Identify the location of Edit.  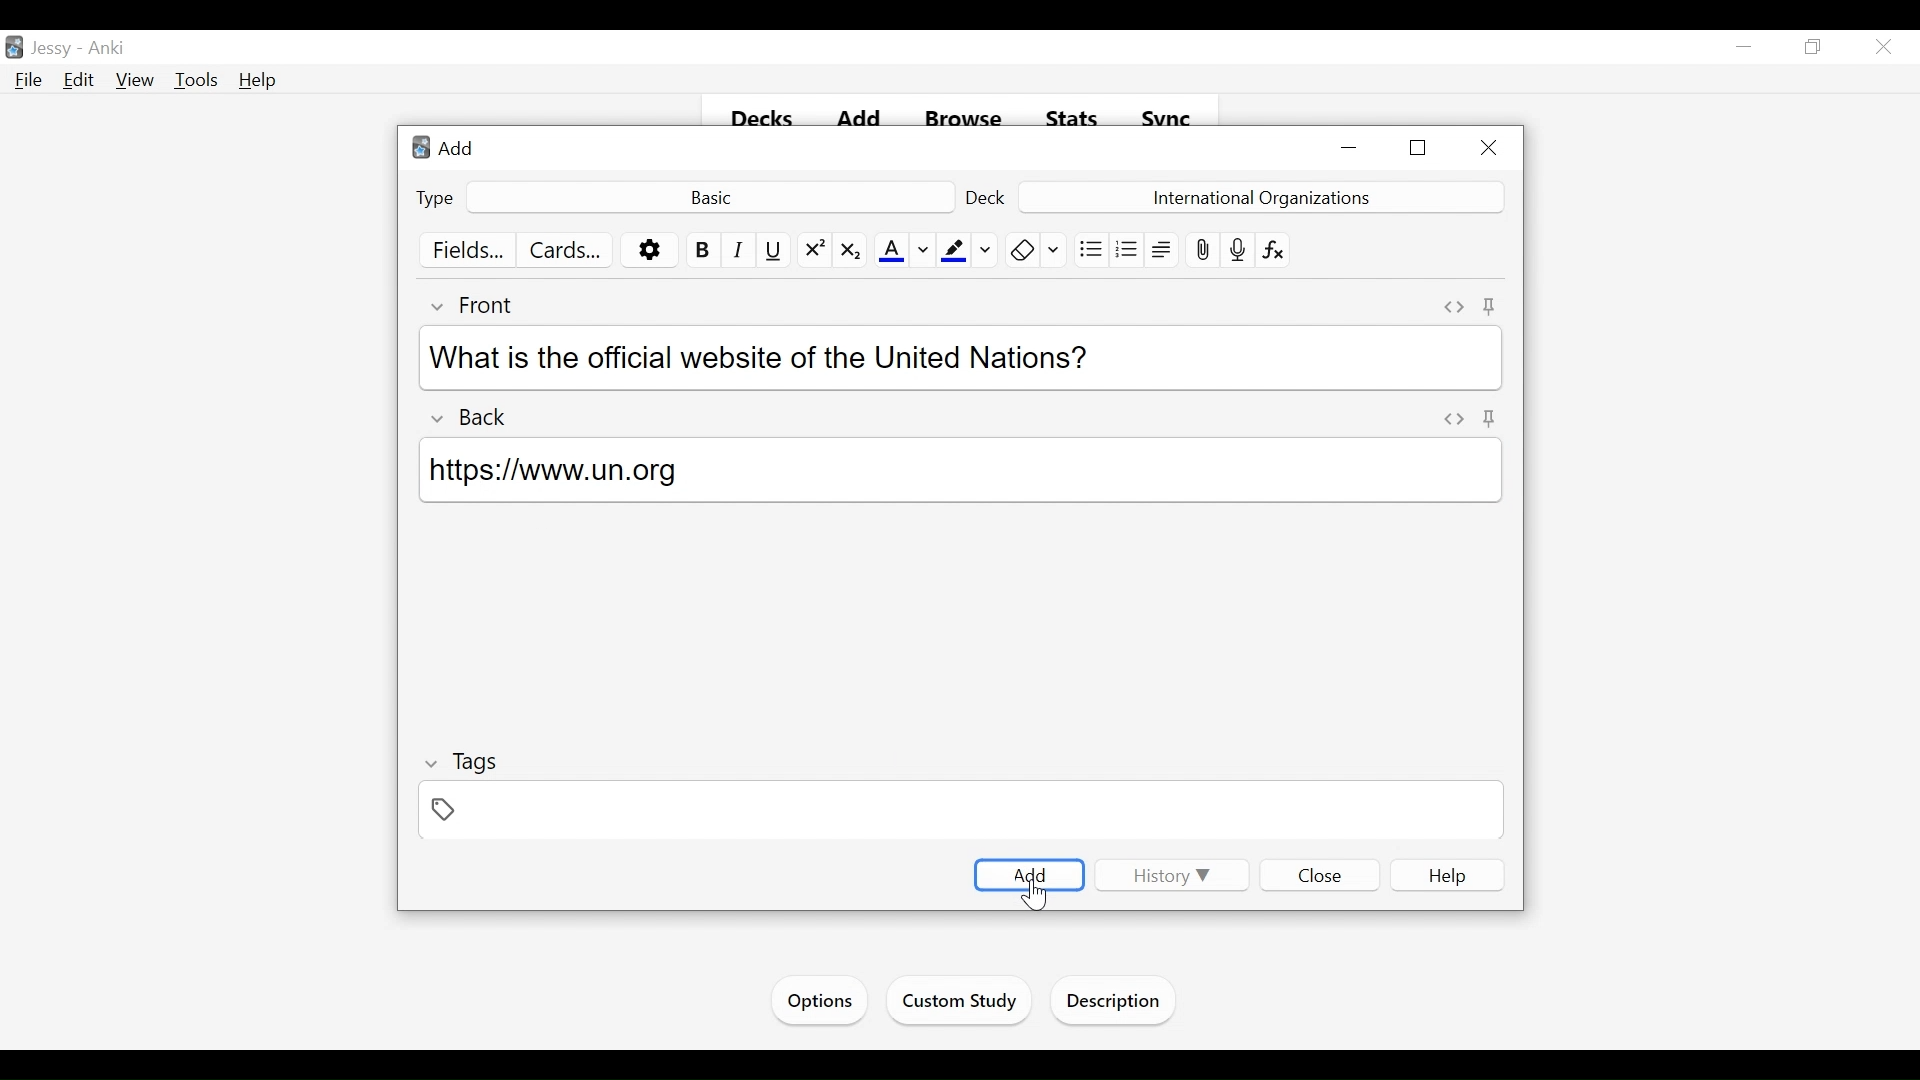
(80, 79).